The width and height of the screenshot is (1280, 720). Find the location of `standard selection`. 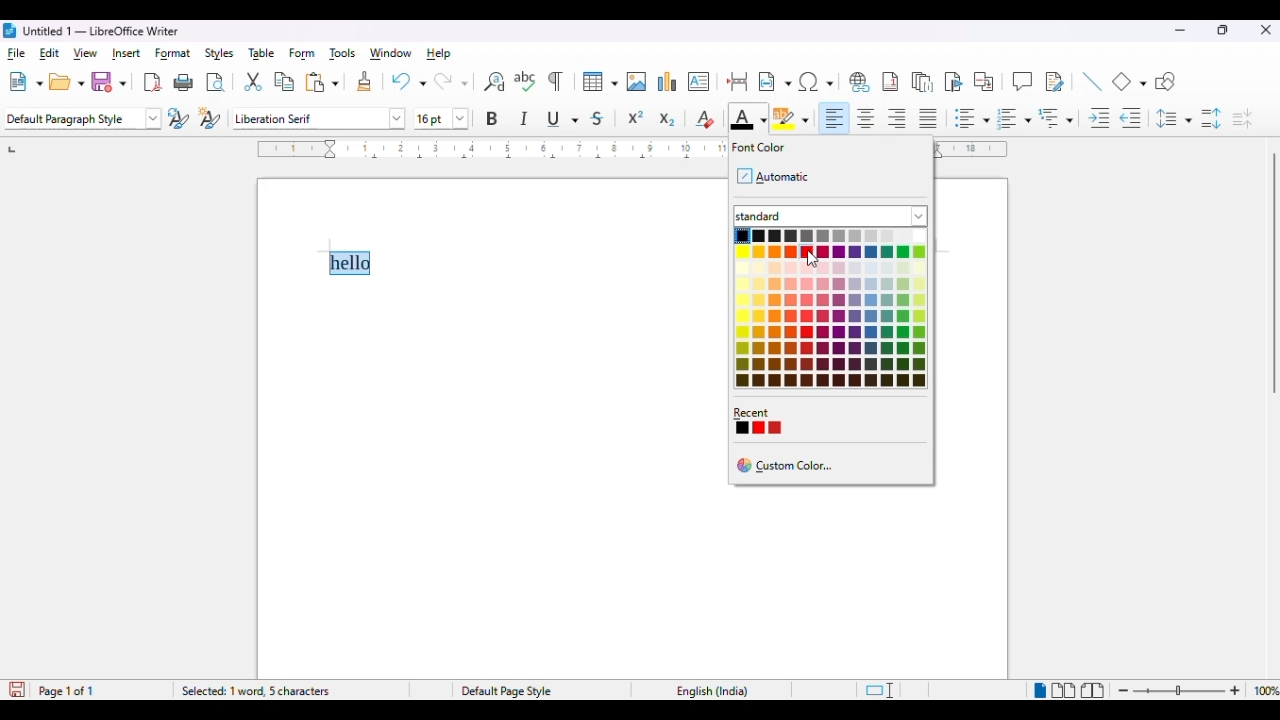

standard selection is located at coordinates (878, 691).